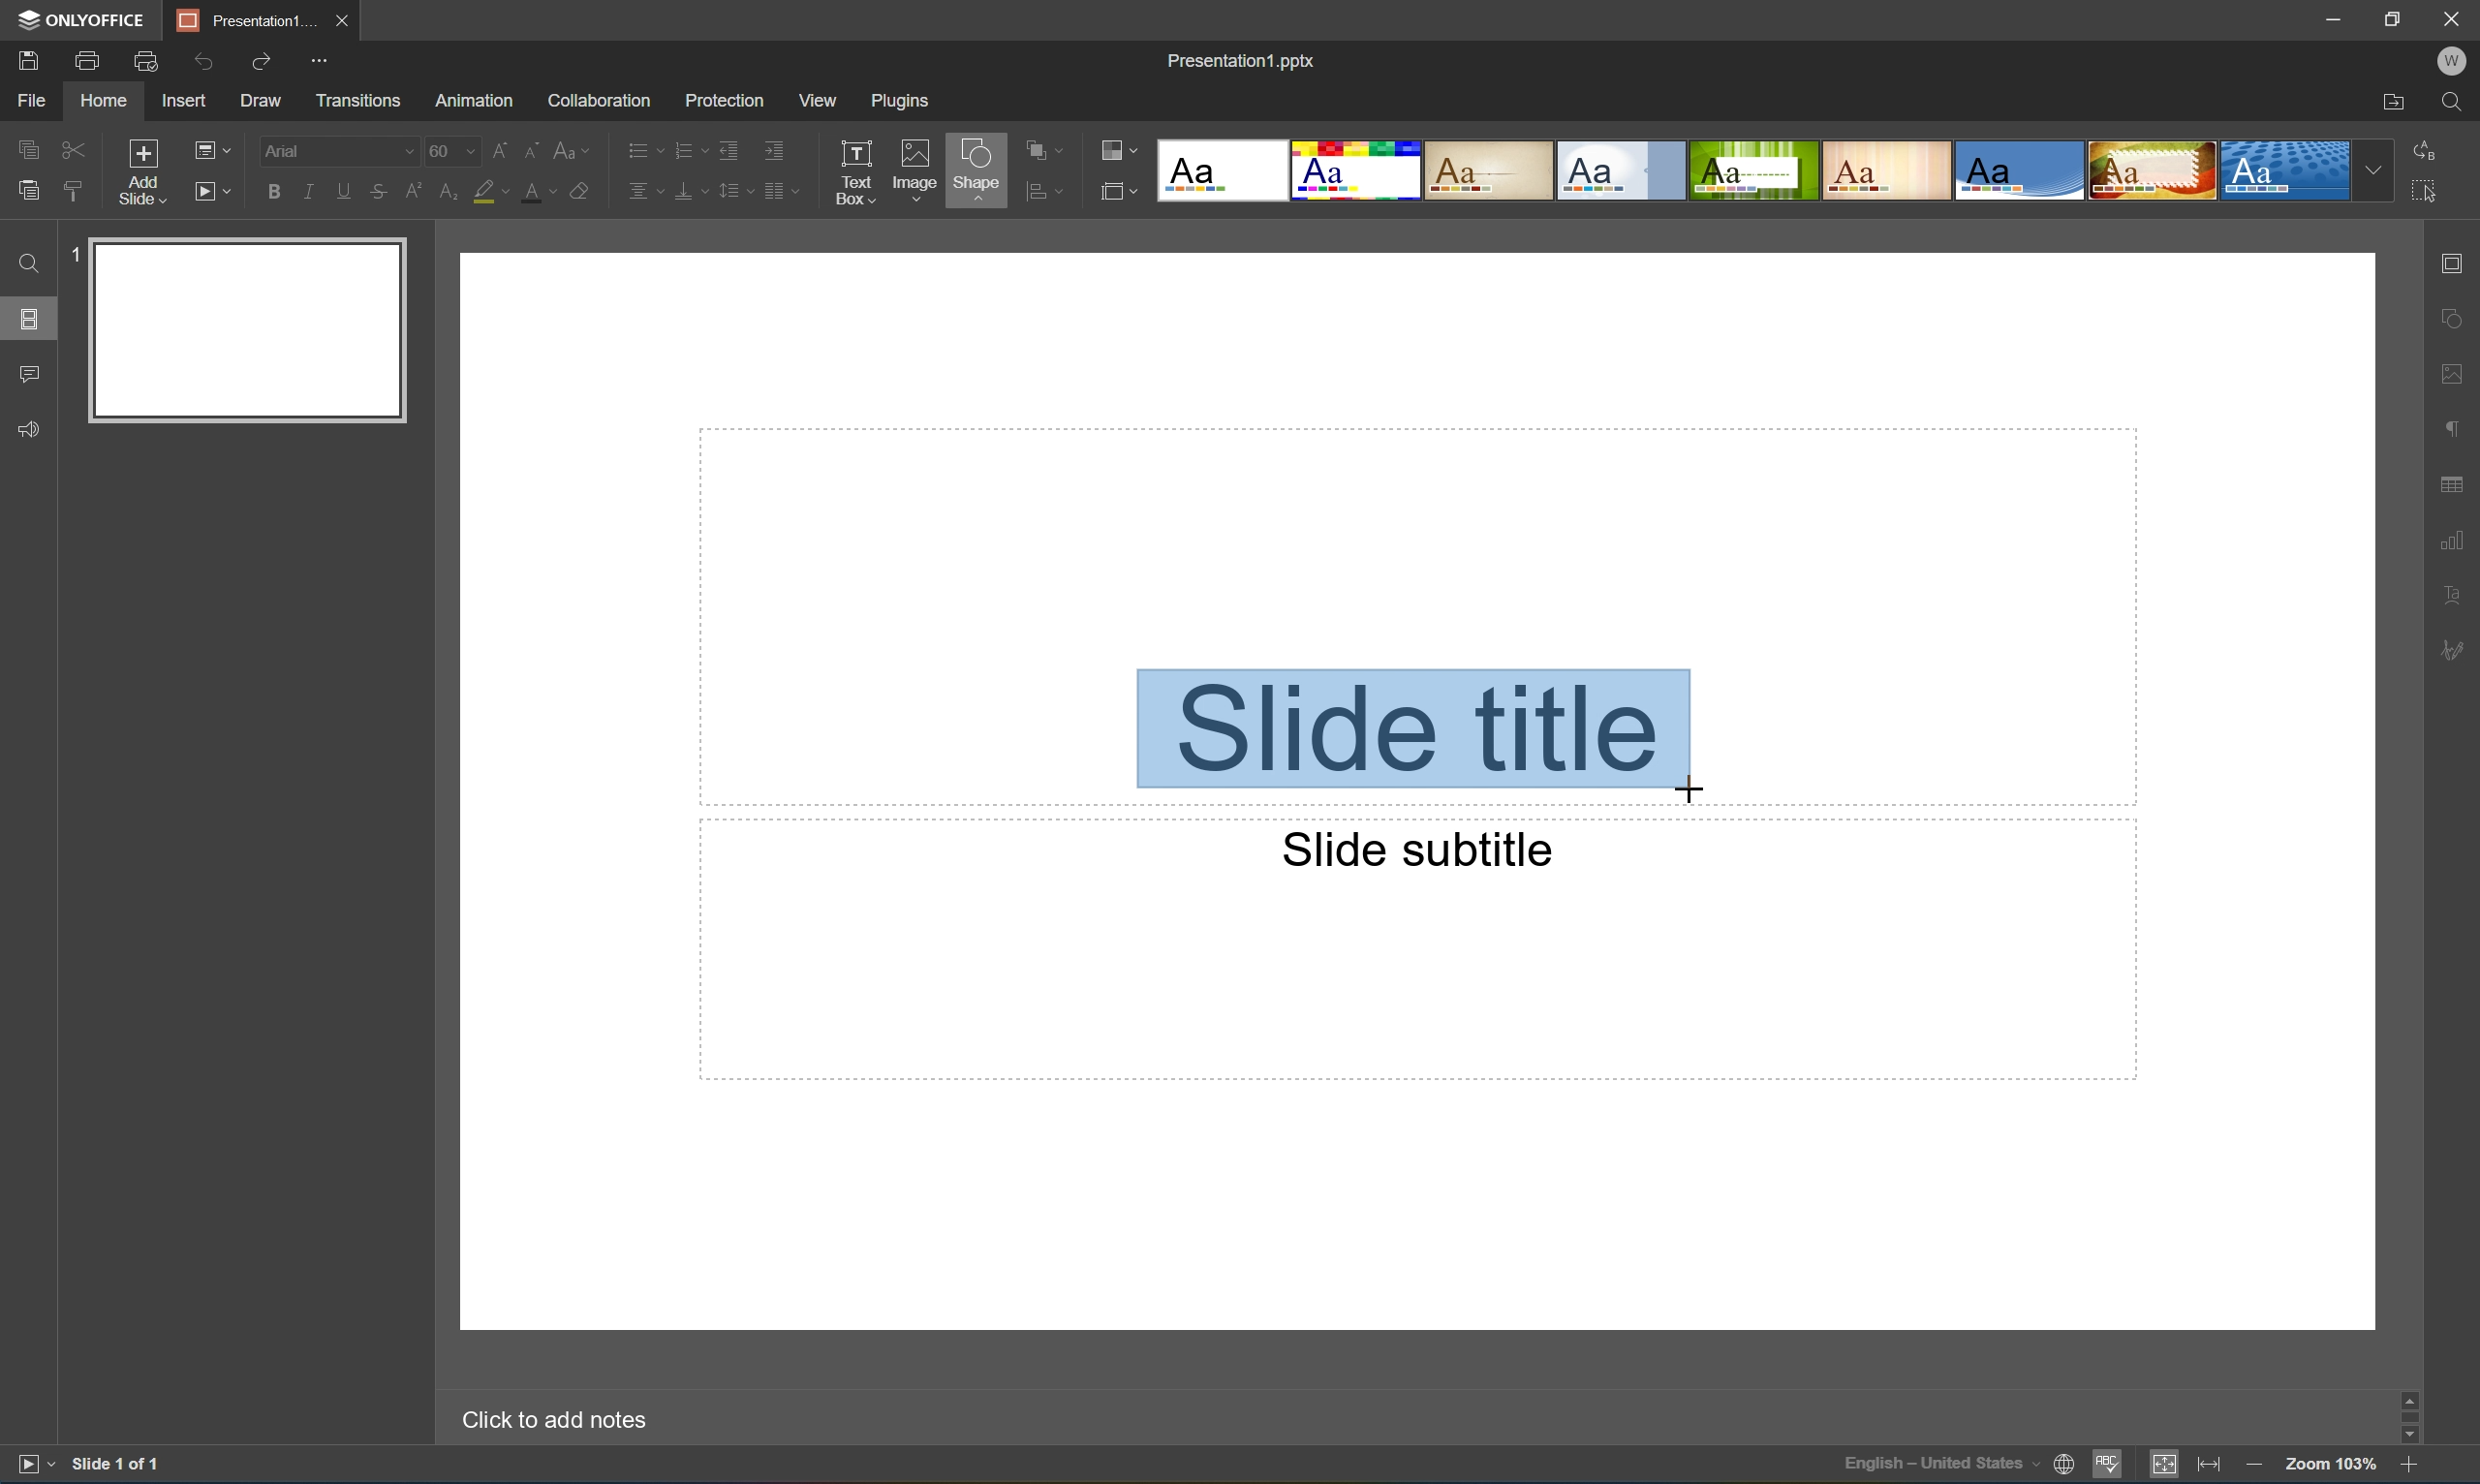 The image size is (2480, 1484). Describe the element at coordinates (30, 144) in the screenshot. I see `Copy` at that location.